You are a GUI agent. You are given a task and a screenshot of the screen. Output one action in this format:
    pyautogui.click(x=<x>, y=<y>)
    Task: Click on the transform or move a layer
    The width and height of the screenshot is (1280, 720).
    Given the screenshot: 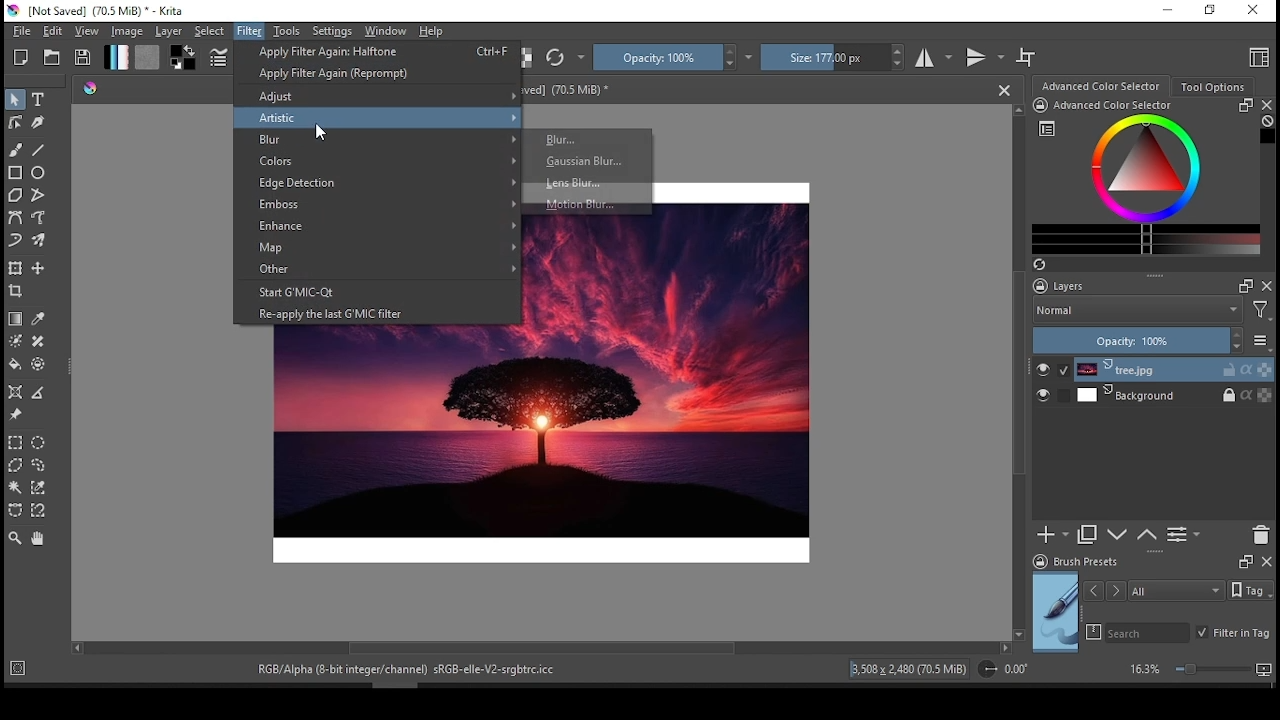 What is the action you would take?
    pyautogui.click(x=15, y=268)
    